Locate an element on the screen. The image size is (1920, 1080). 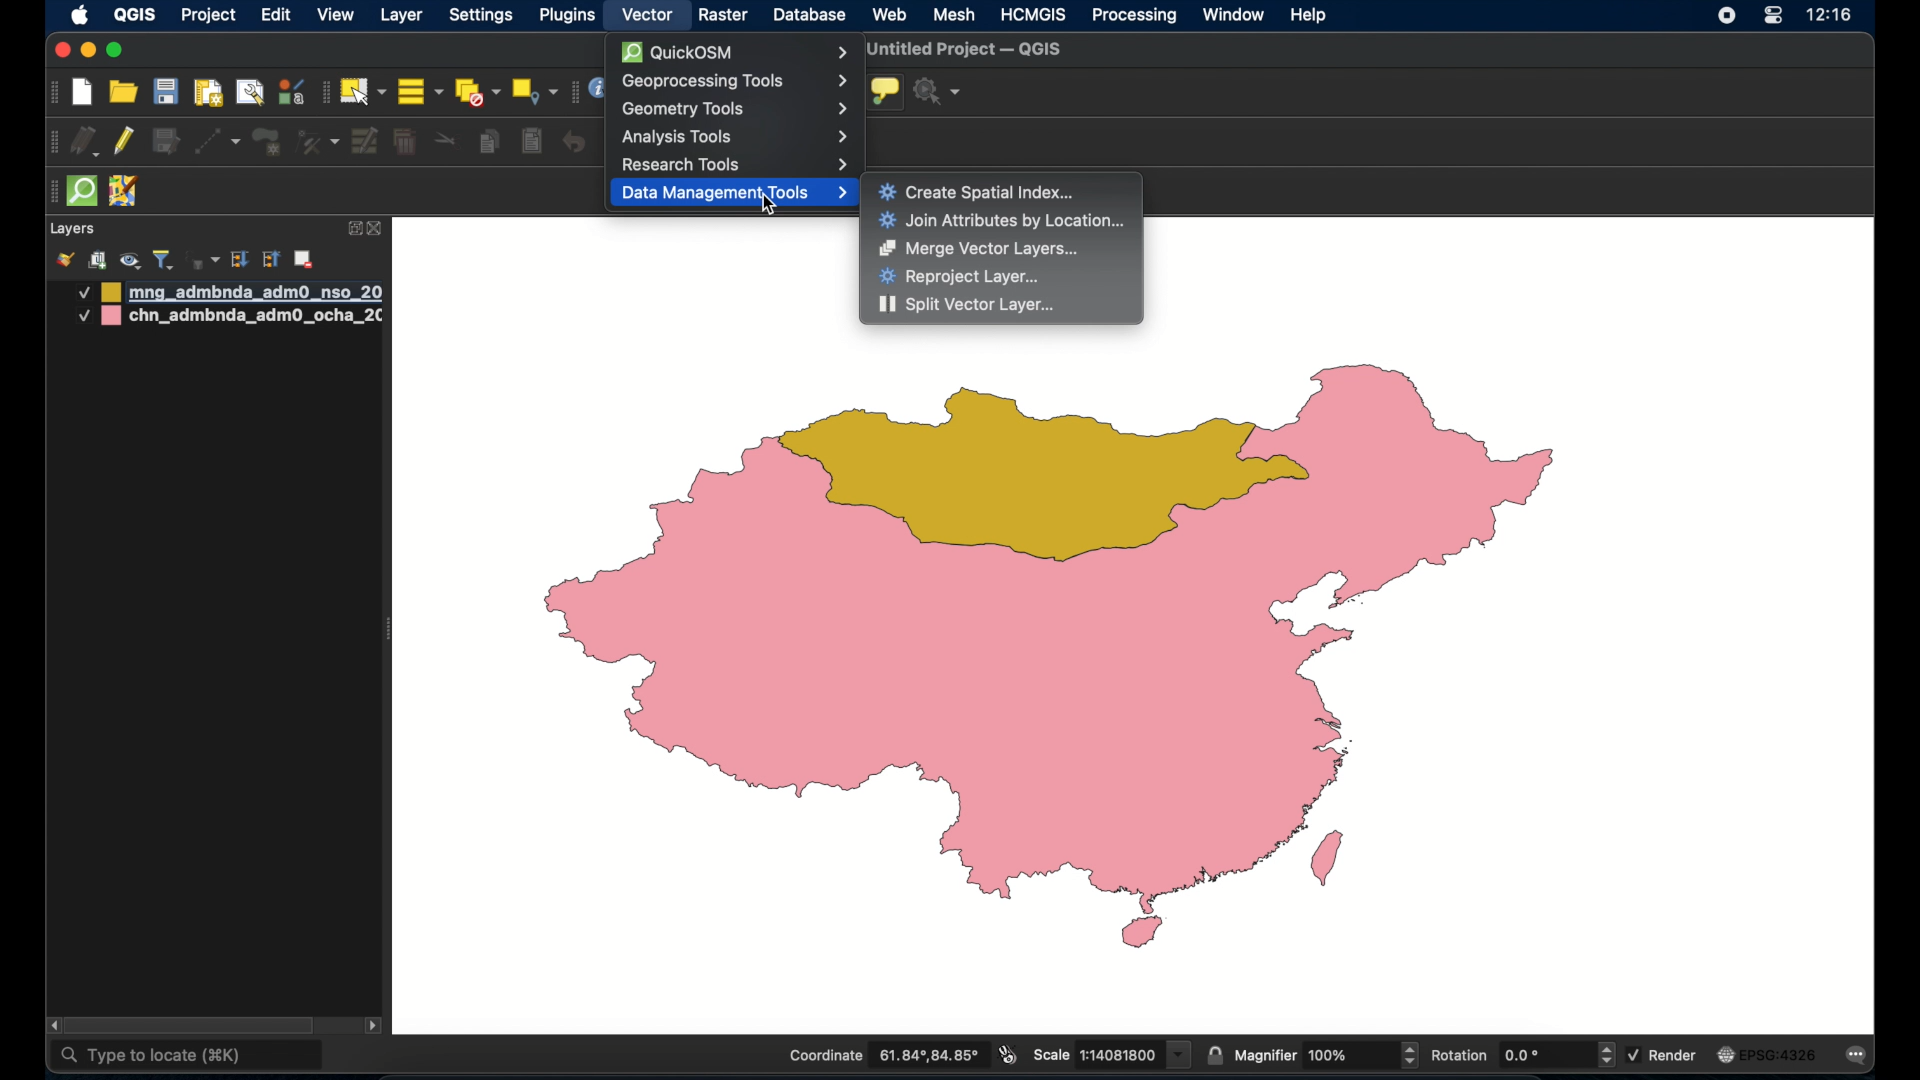
join attributes by location is located at coordinates (1003, 221).